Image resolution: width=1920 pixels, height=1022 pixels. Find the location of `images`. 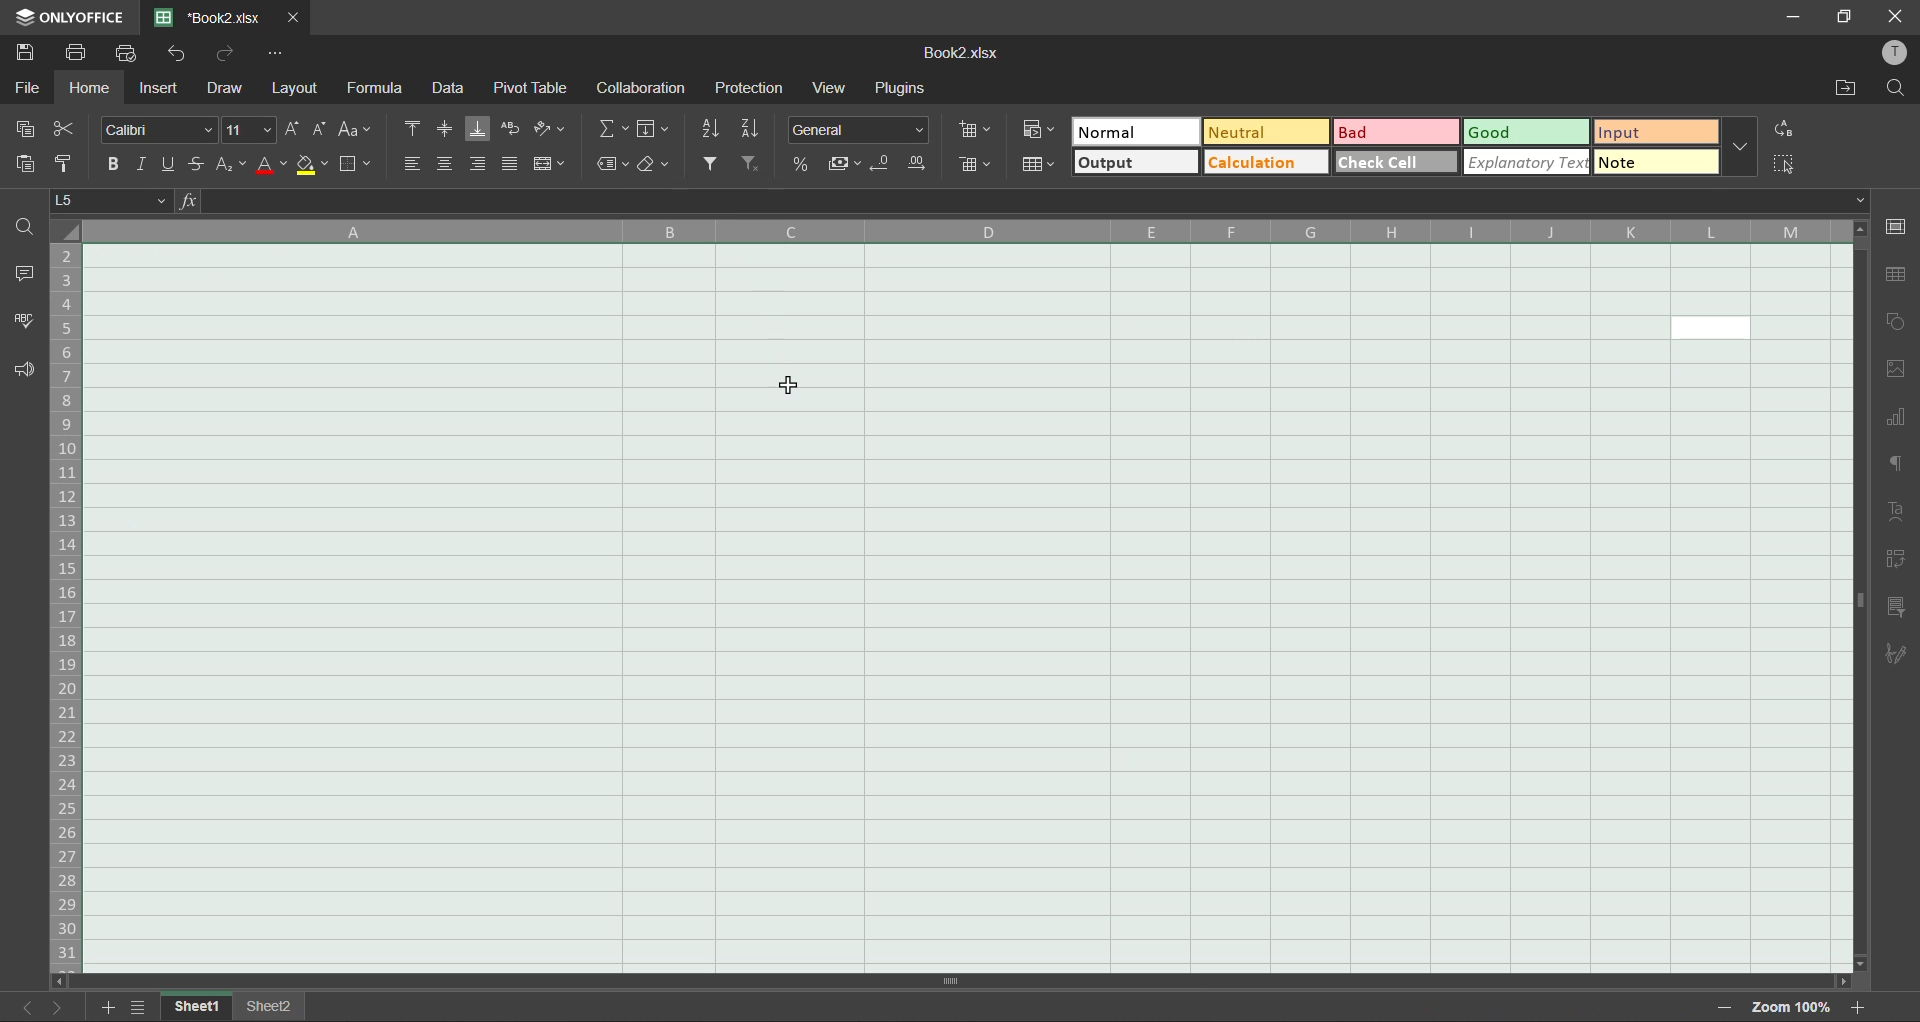

images is located at coordinates (1895, 372).